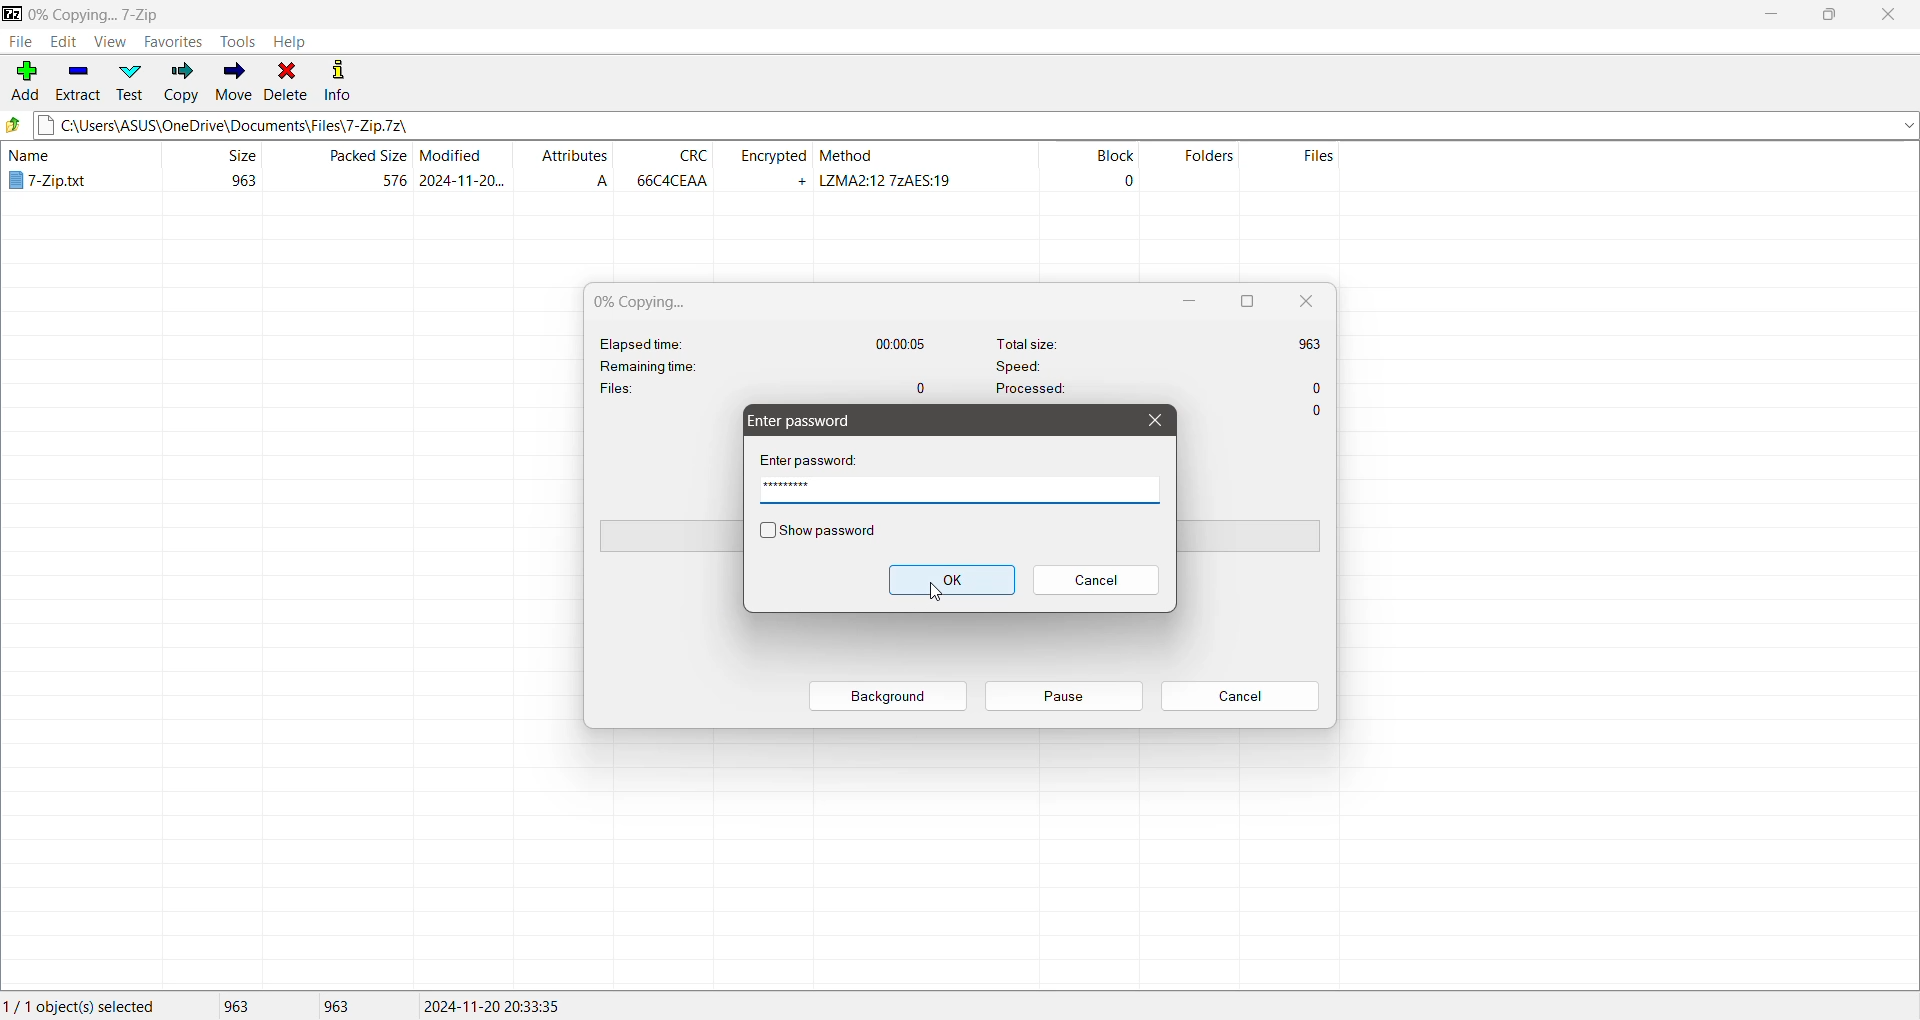 This screenshot has height=1020, width=1920. Describe the element at coordinates (1305, 301) in the screenshot. I see `Close` at that location.